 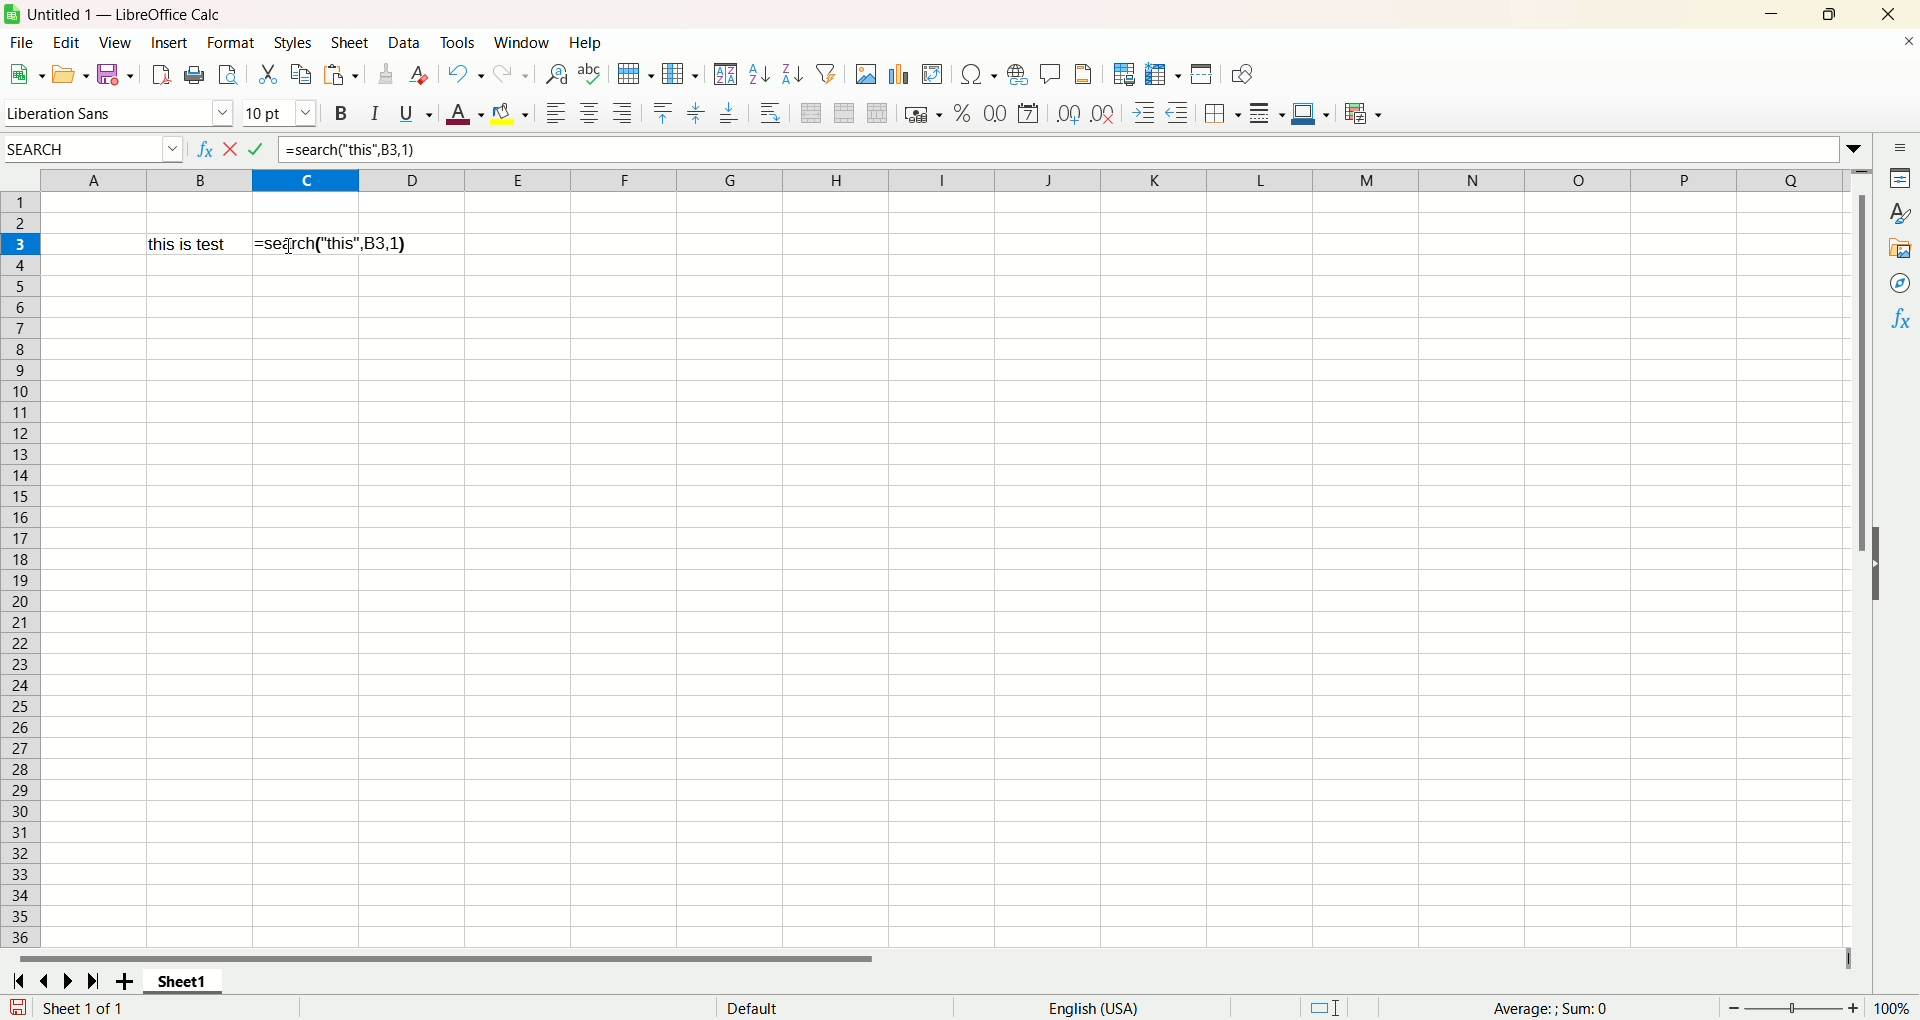 I want to click on merge and center, so click(x=810, y=113).